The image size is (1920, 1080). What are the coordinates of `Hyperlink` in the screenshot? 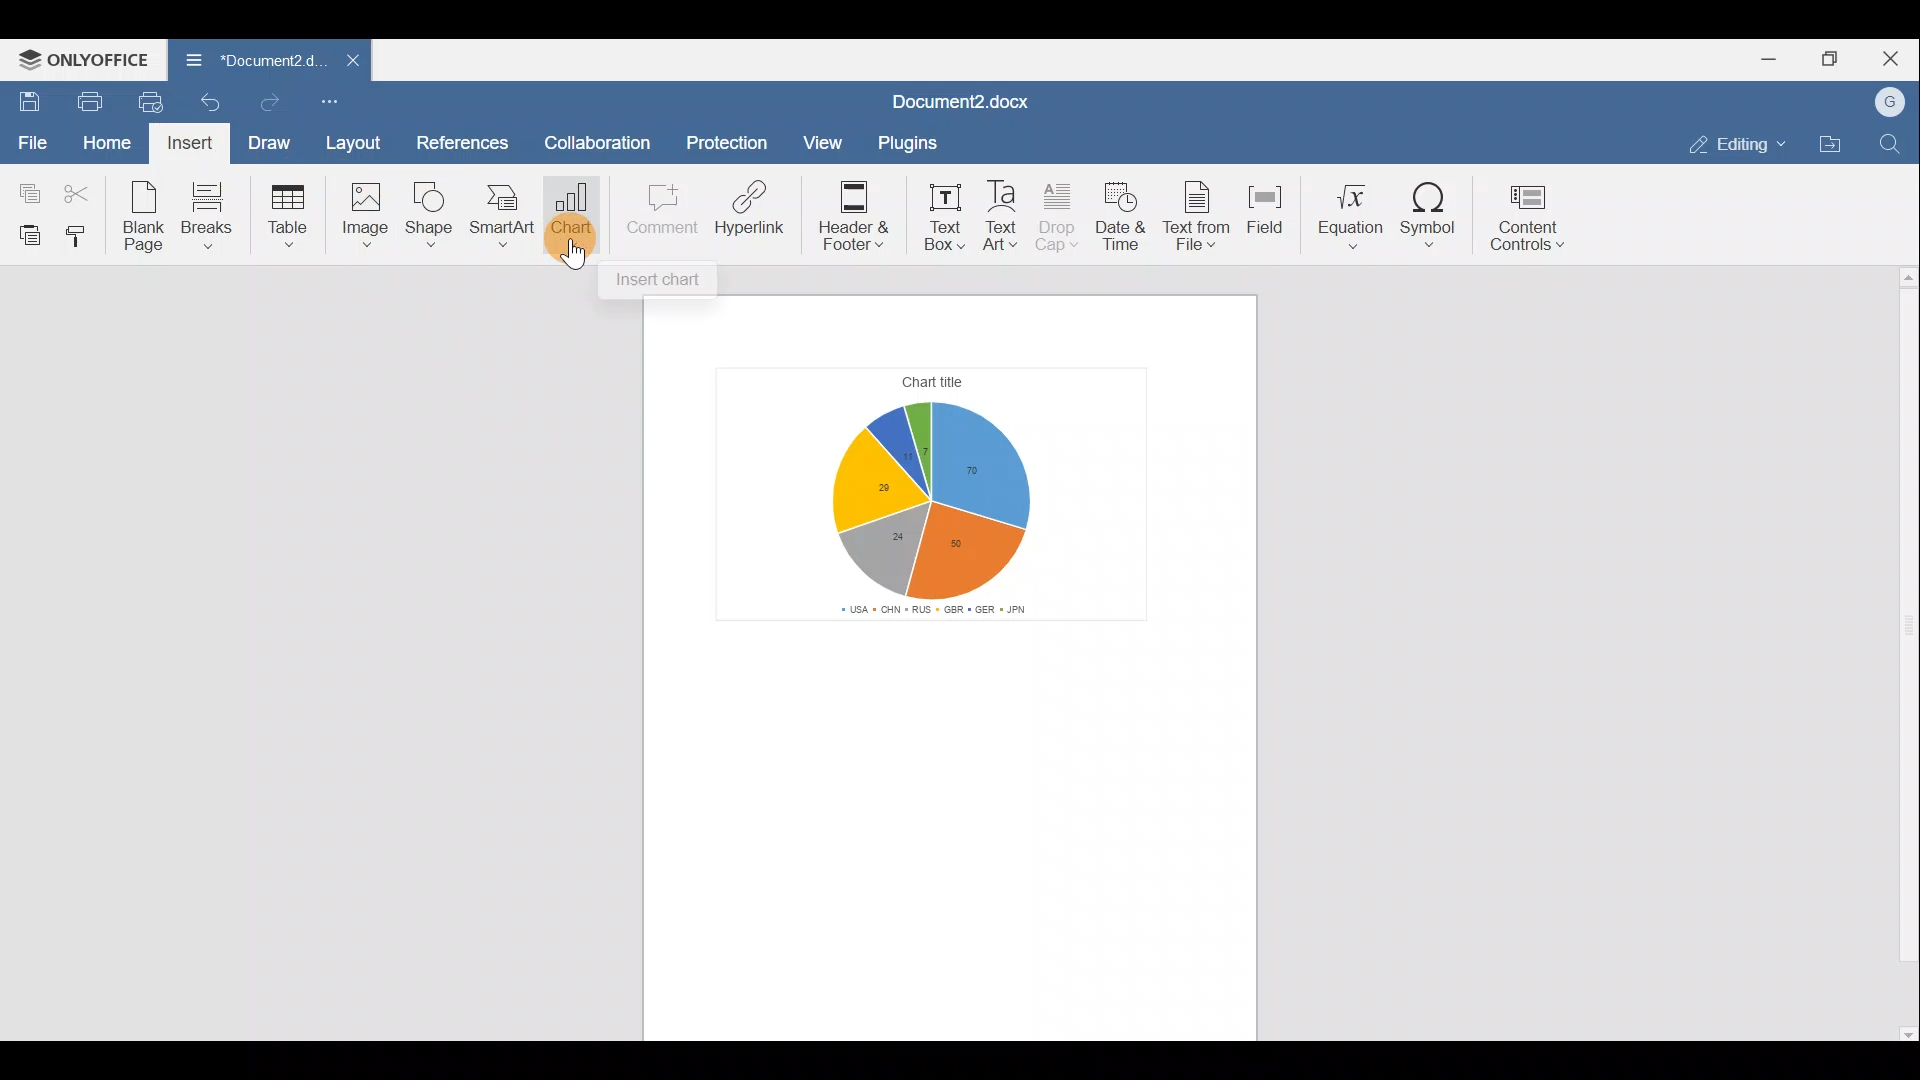 It's located at (750, 211).